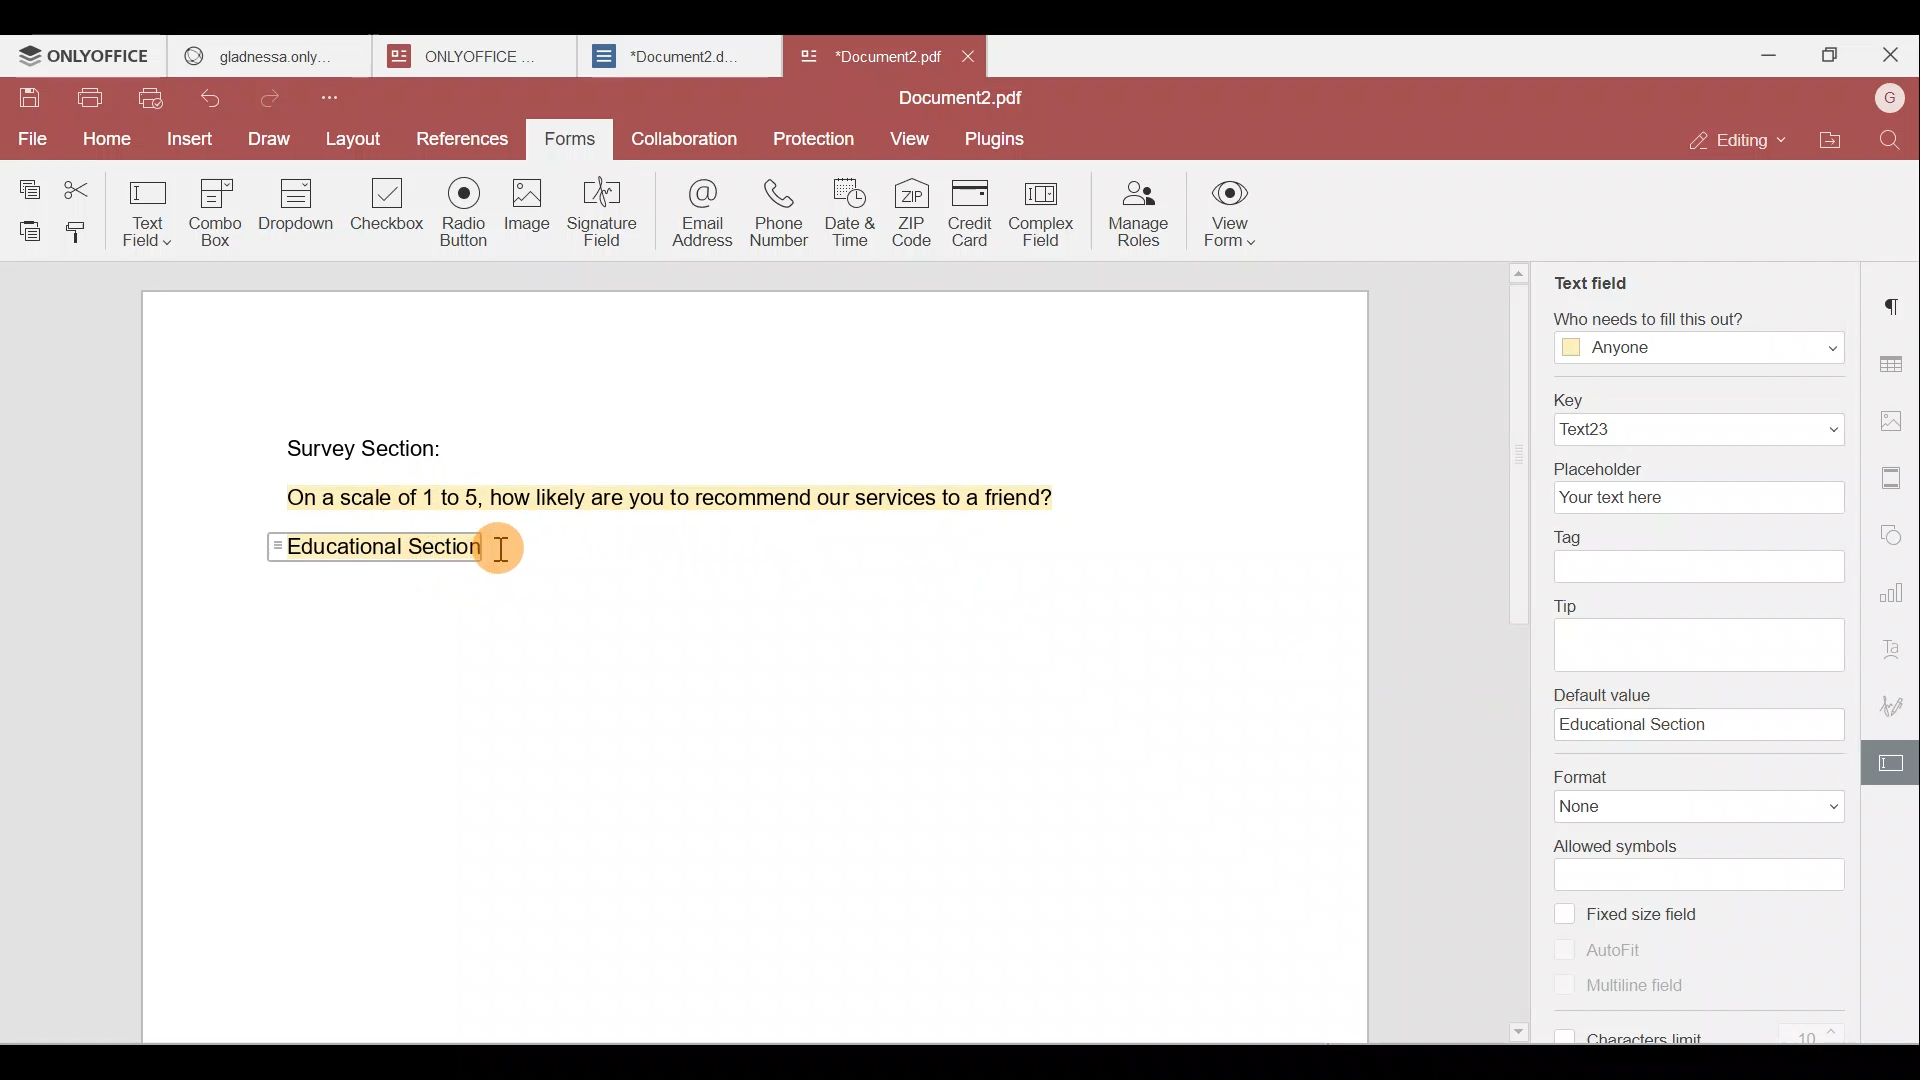 The height and width of the screenshot is (1080, 1920). What do you see at coordinates (1898, 424) in the screenshot?
I see `Image settings` at bounding box center [1898, 424].